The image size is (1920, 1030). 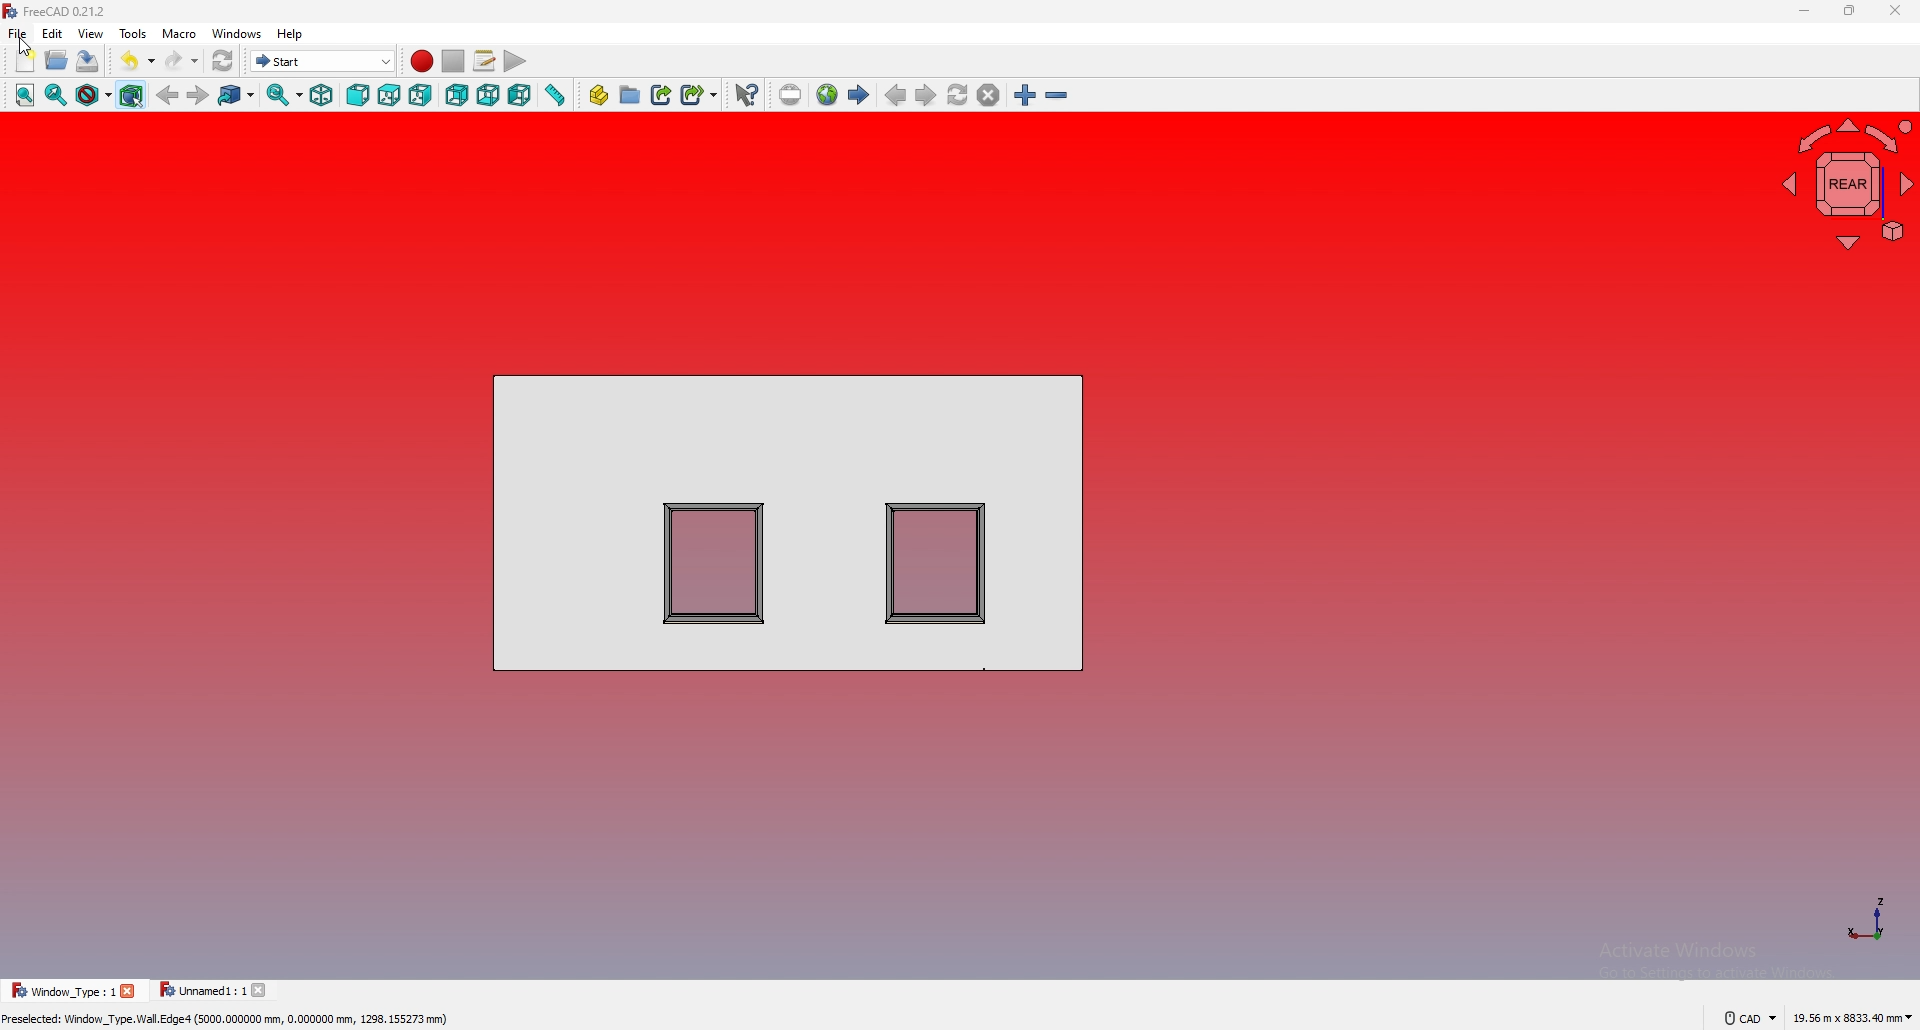 I want to click on help, so click(x=291, y=34).